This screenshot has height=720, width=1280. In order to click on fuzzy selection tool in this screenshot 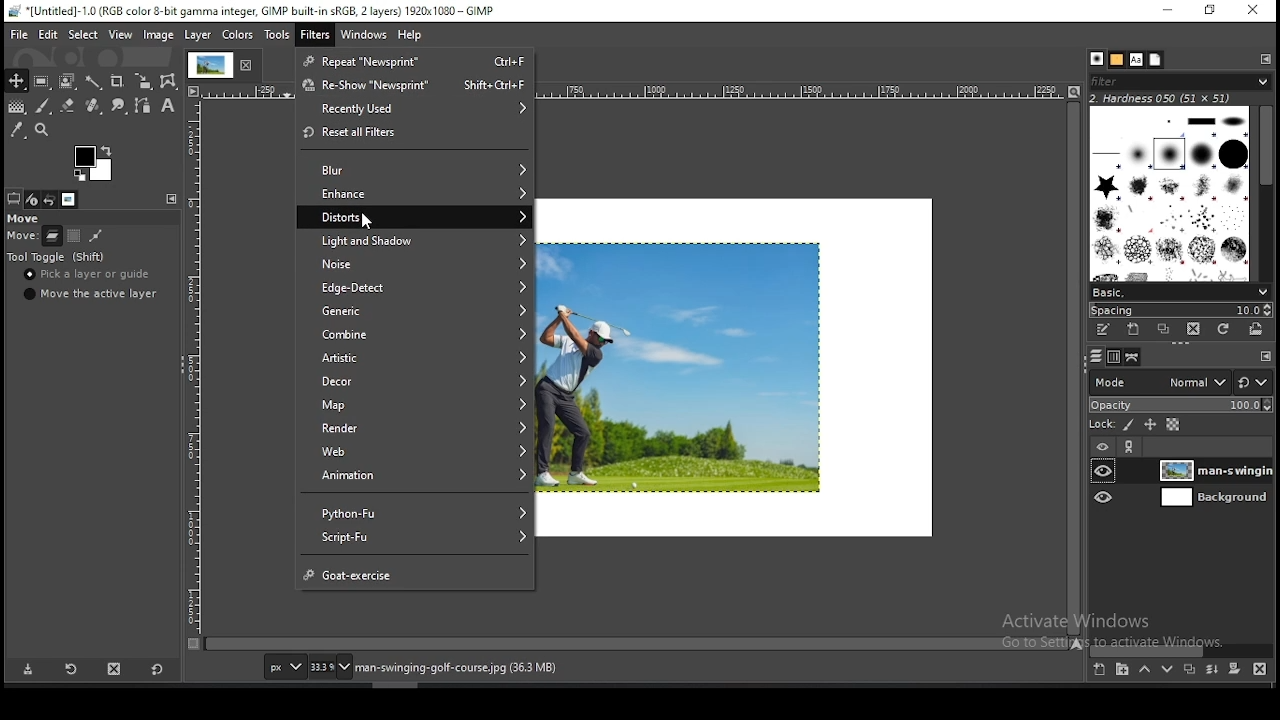, I will do `click(93, 83)`.